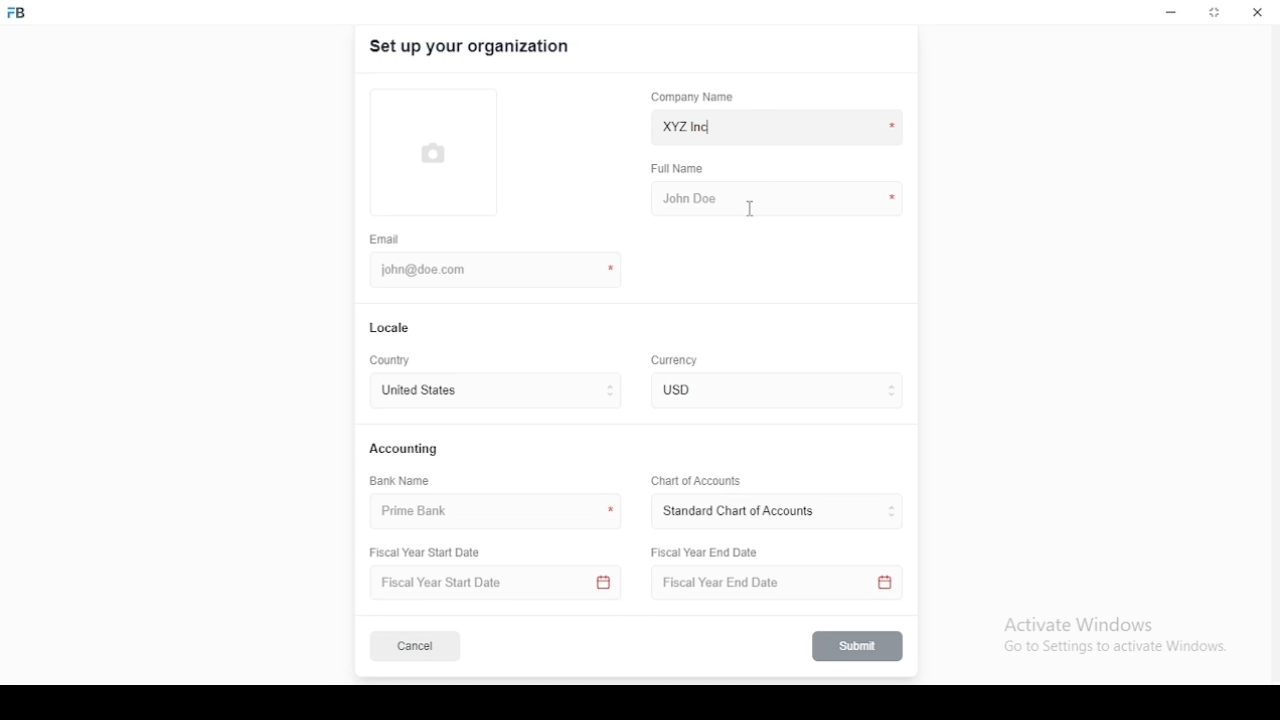  What do you see at coordinates (779, 128) in the screenshot?
I see `XYZ Inc` at bounding box center [779, 128].